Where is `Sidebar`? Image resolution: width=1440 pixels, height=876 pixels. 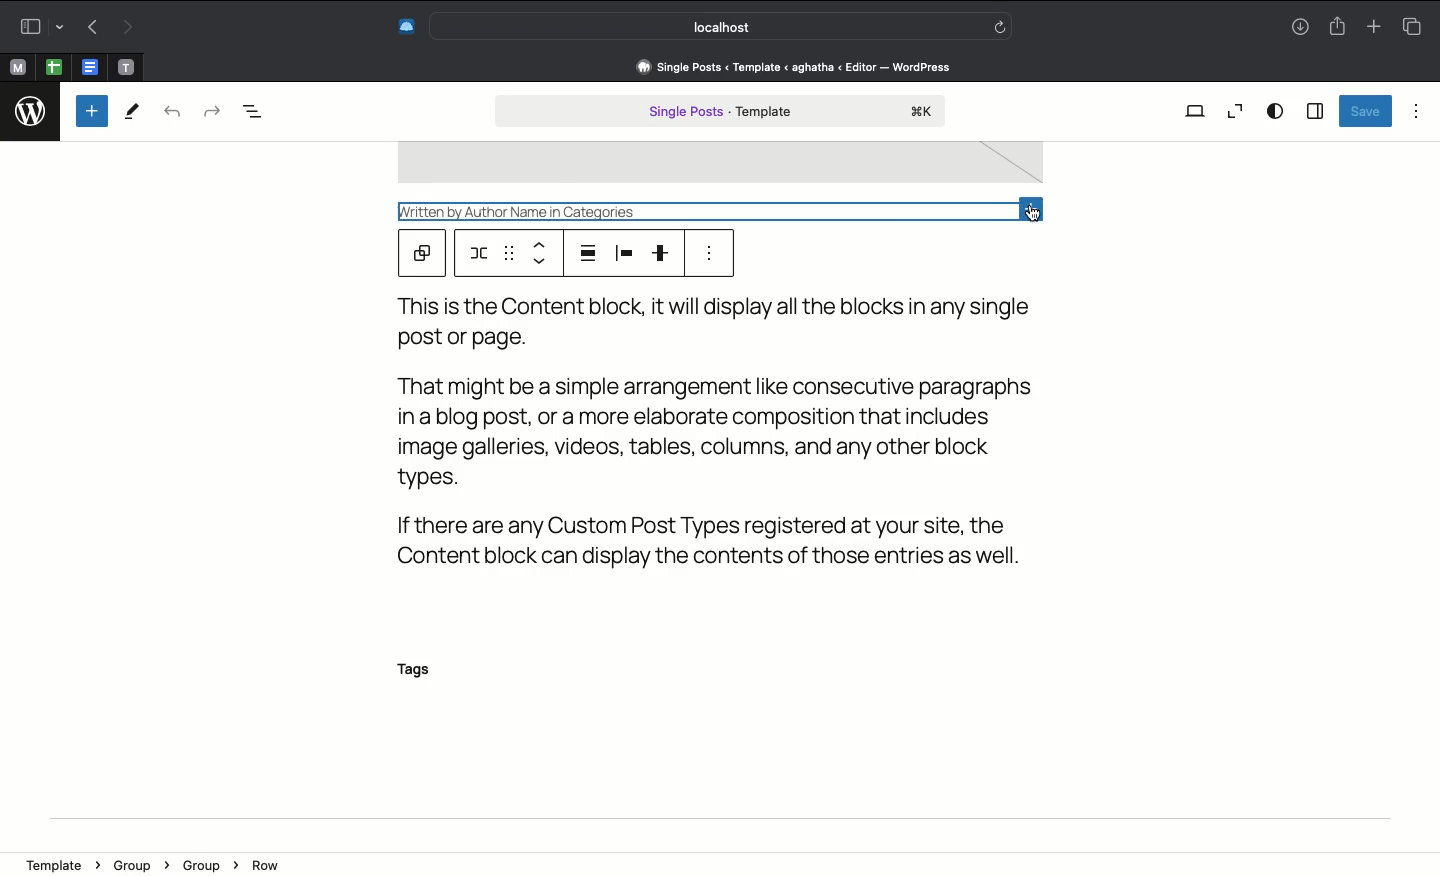 Sidebar is located at coordinates (1314, 112).